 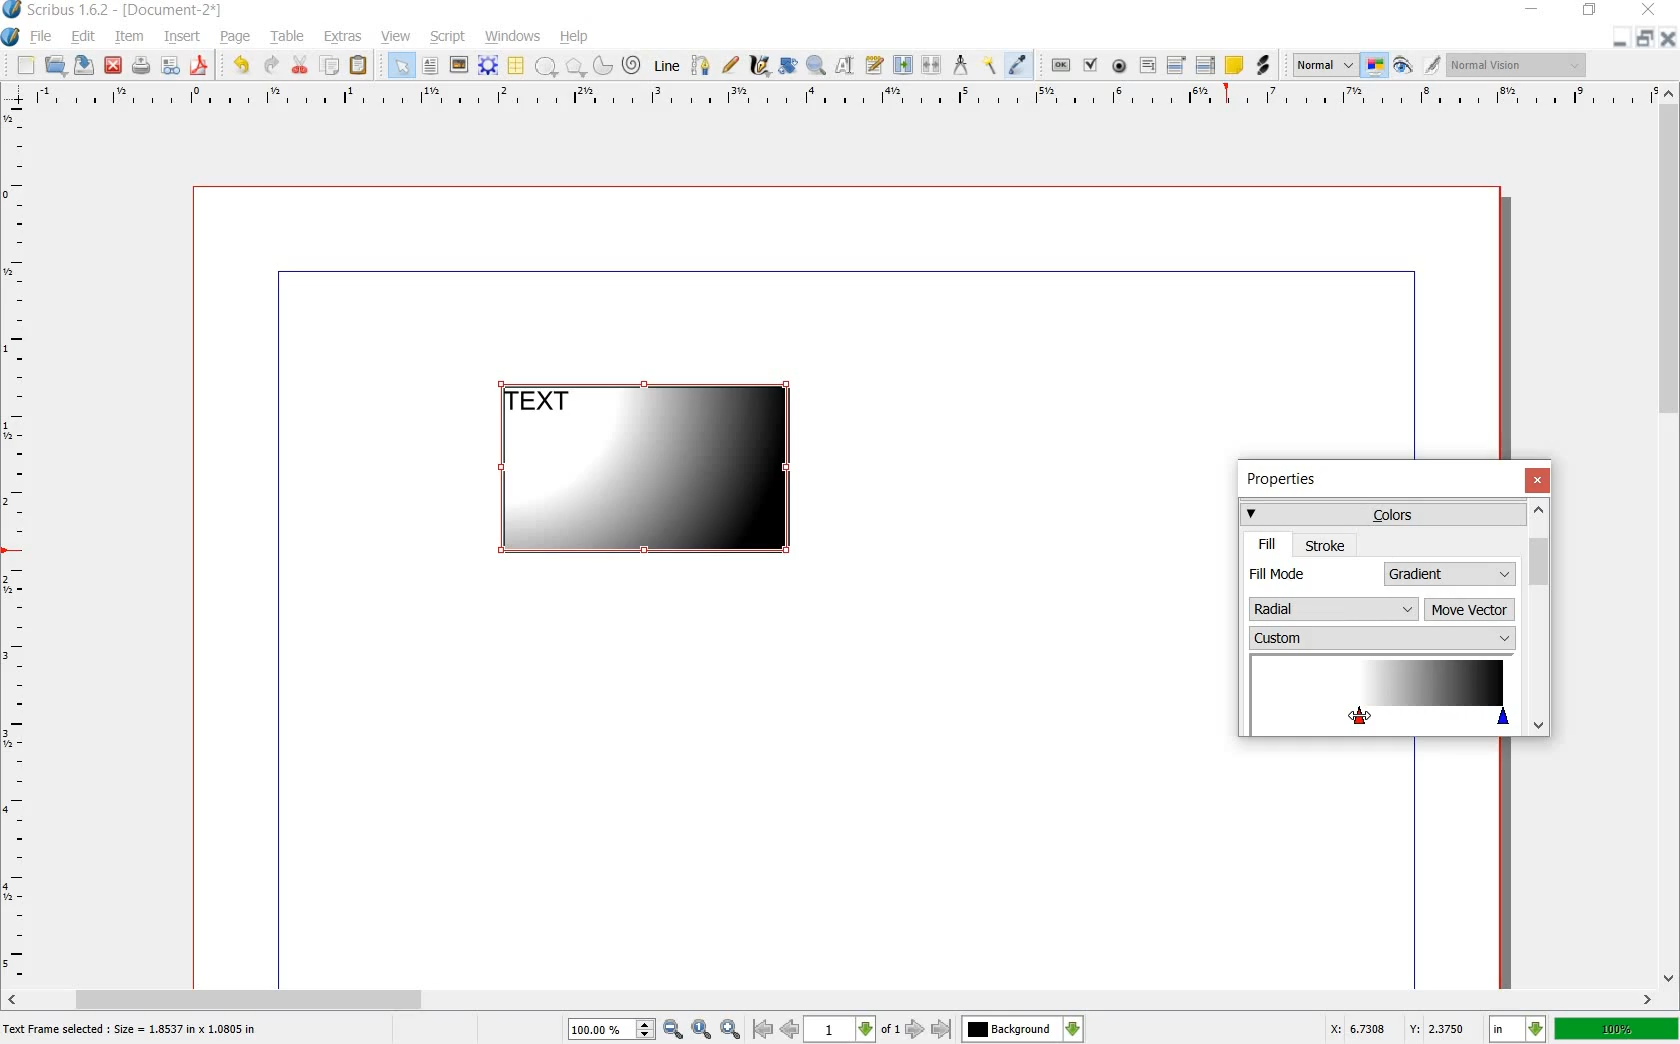 I want to click on rotate item, so click(x=789, y=66).